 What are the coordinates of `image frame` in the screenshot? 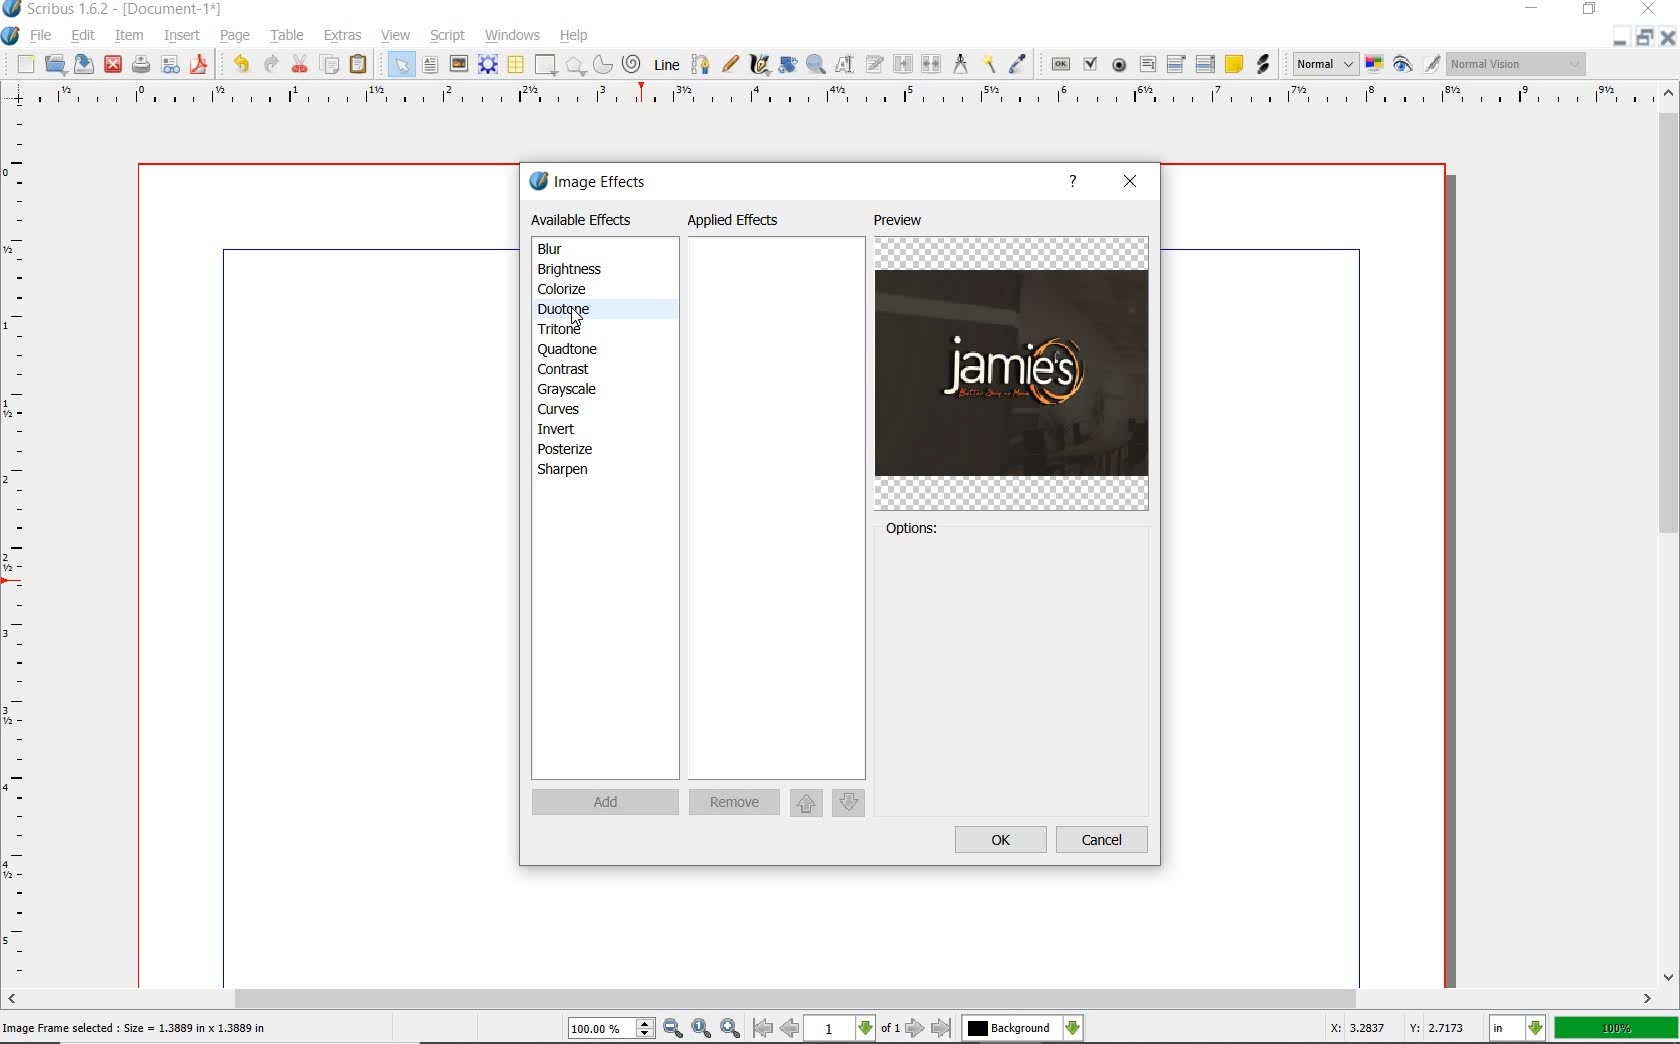 It's located at (458, 64).